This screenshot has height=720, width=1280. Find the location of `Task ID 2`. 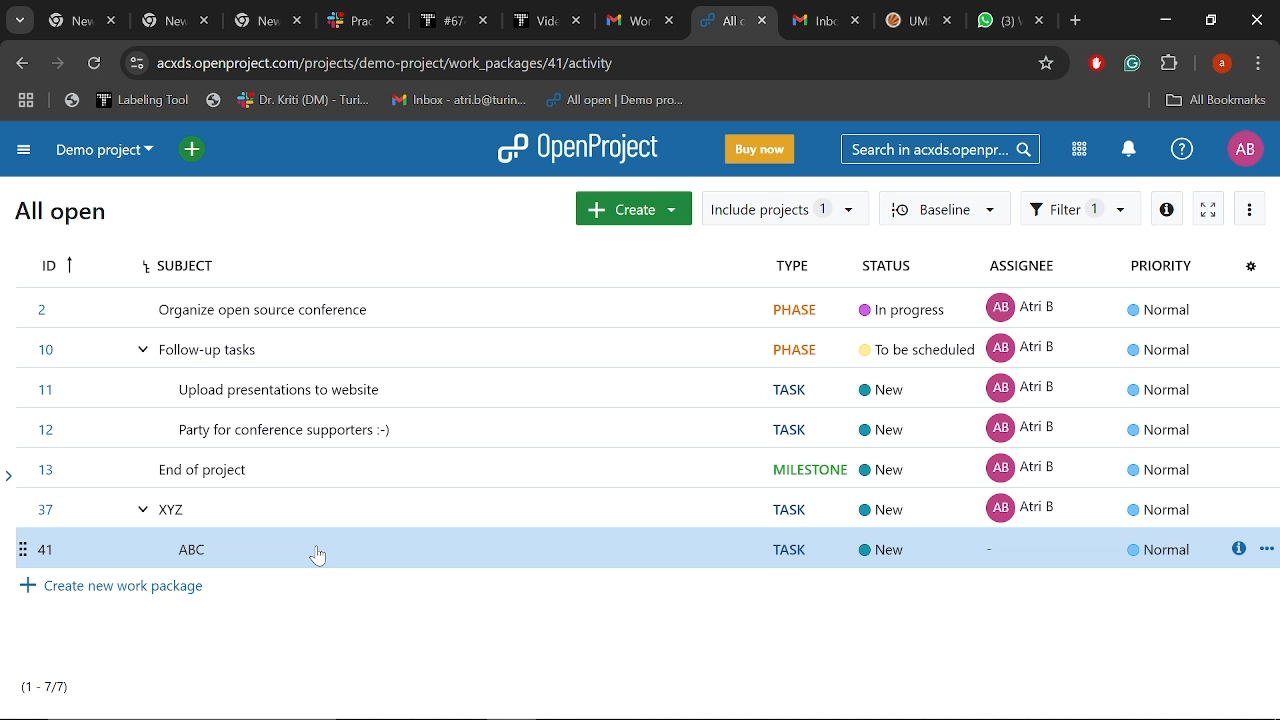

Task ID 2 is located at coordinates (645, 309).